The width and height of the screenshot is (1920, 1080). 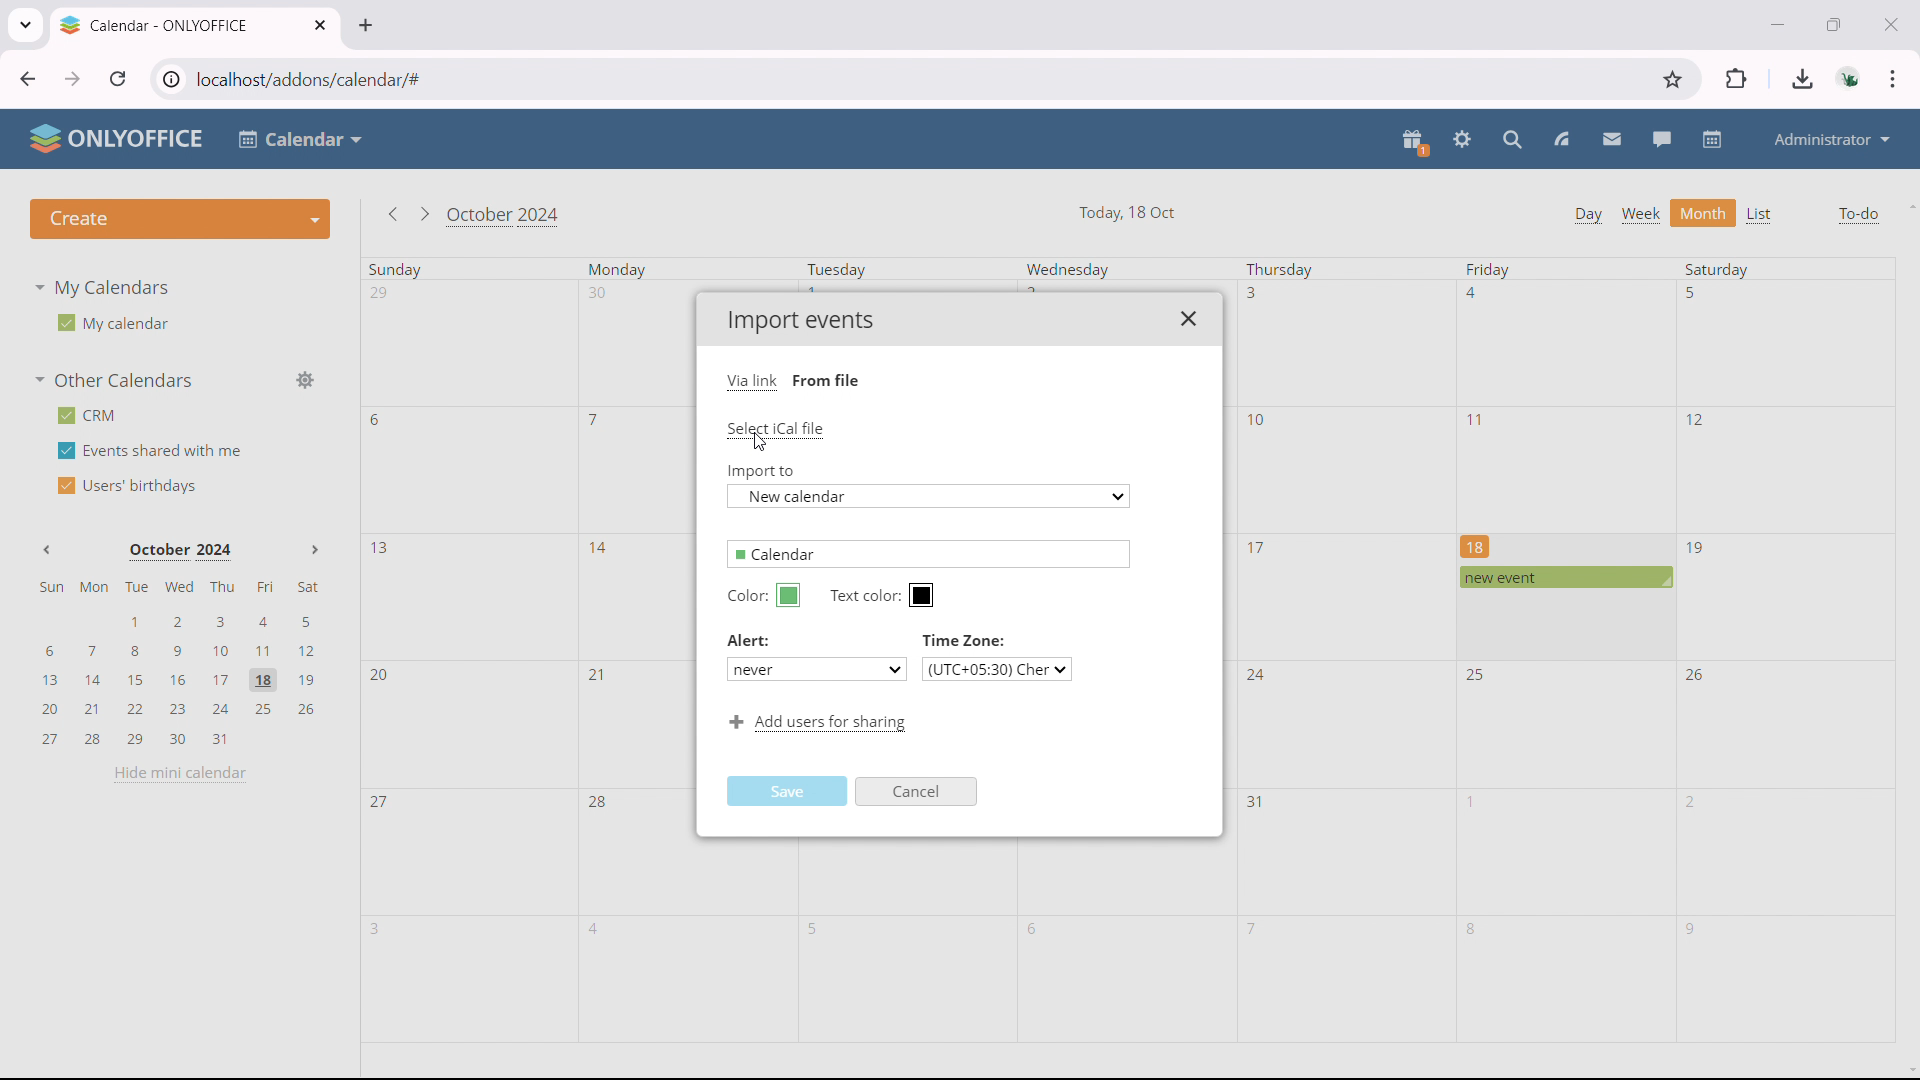 I want to click on Save, so click(x=790, y=790).